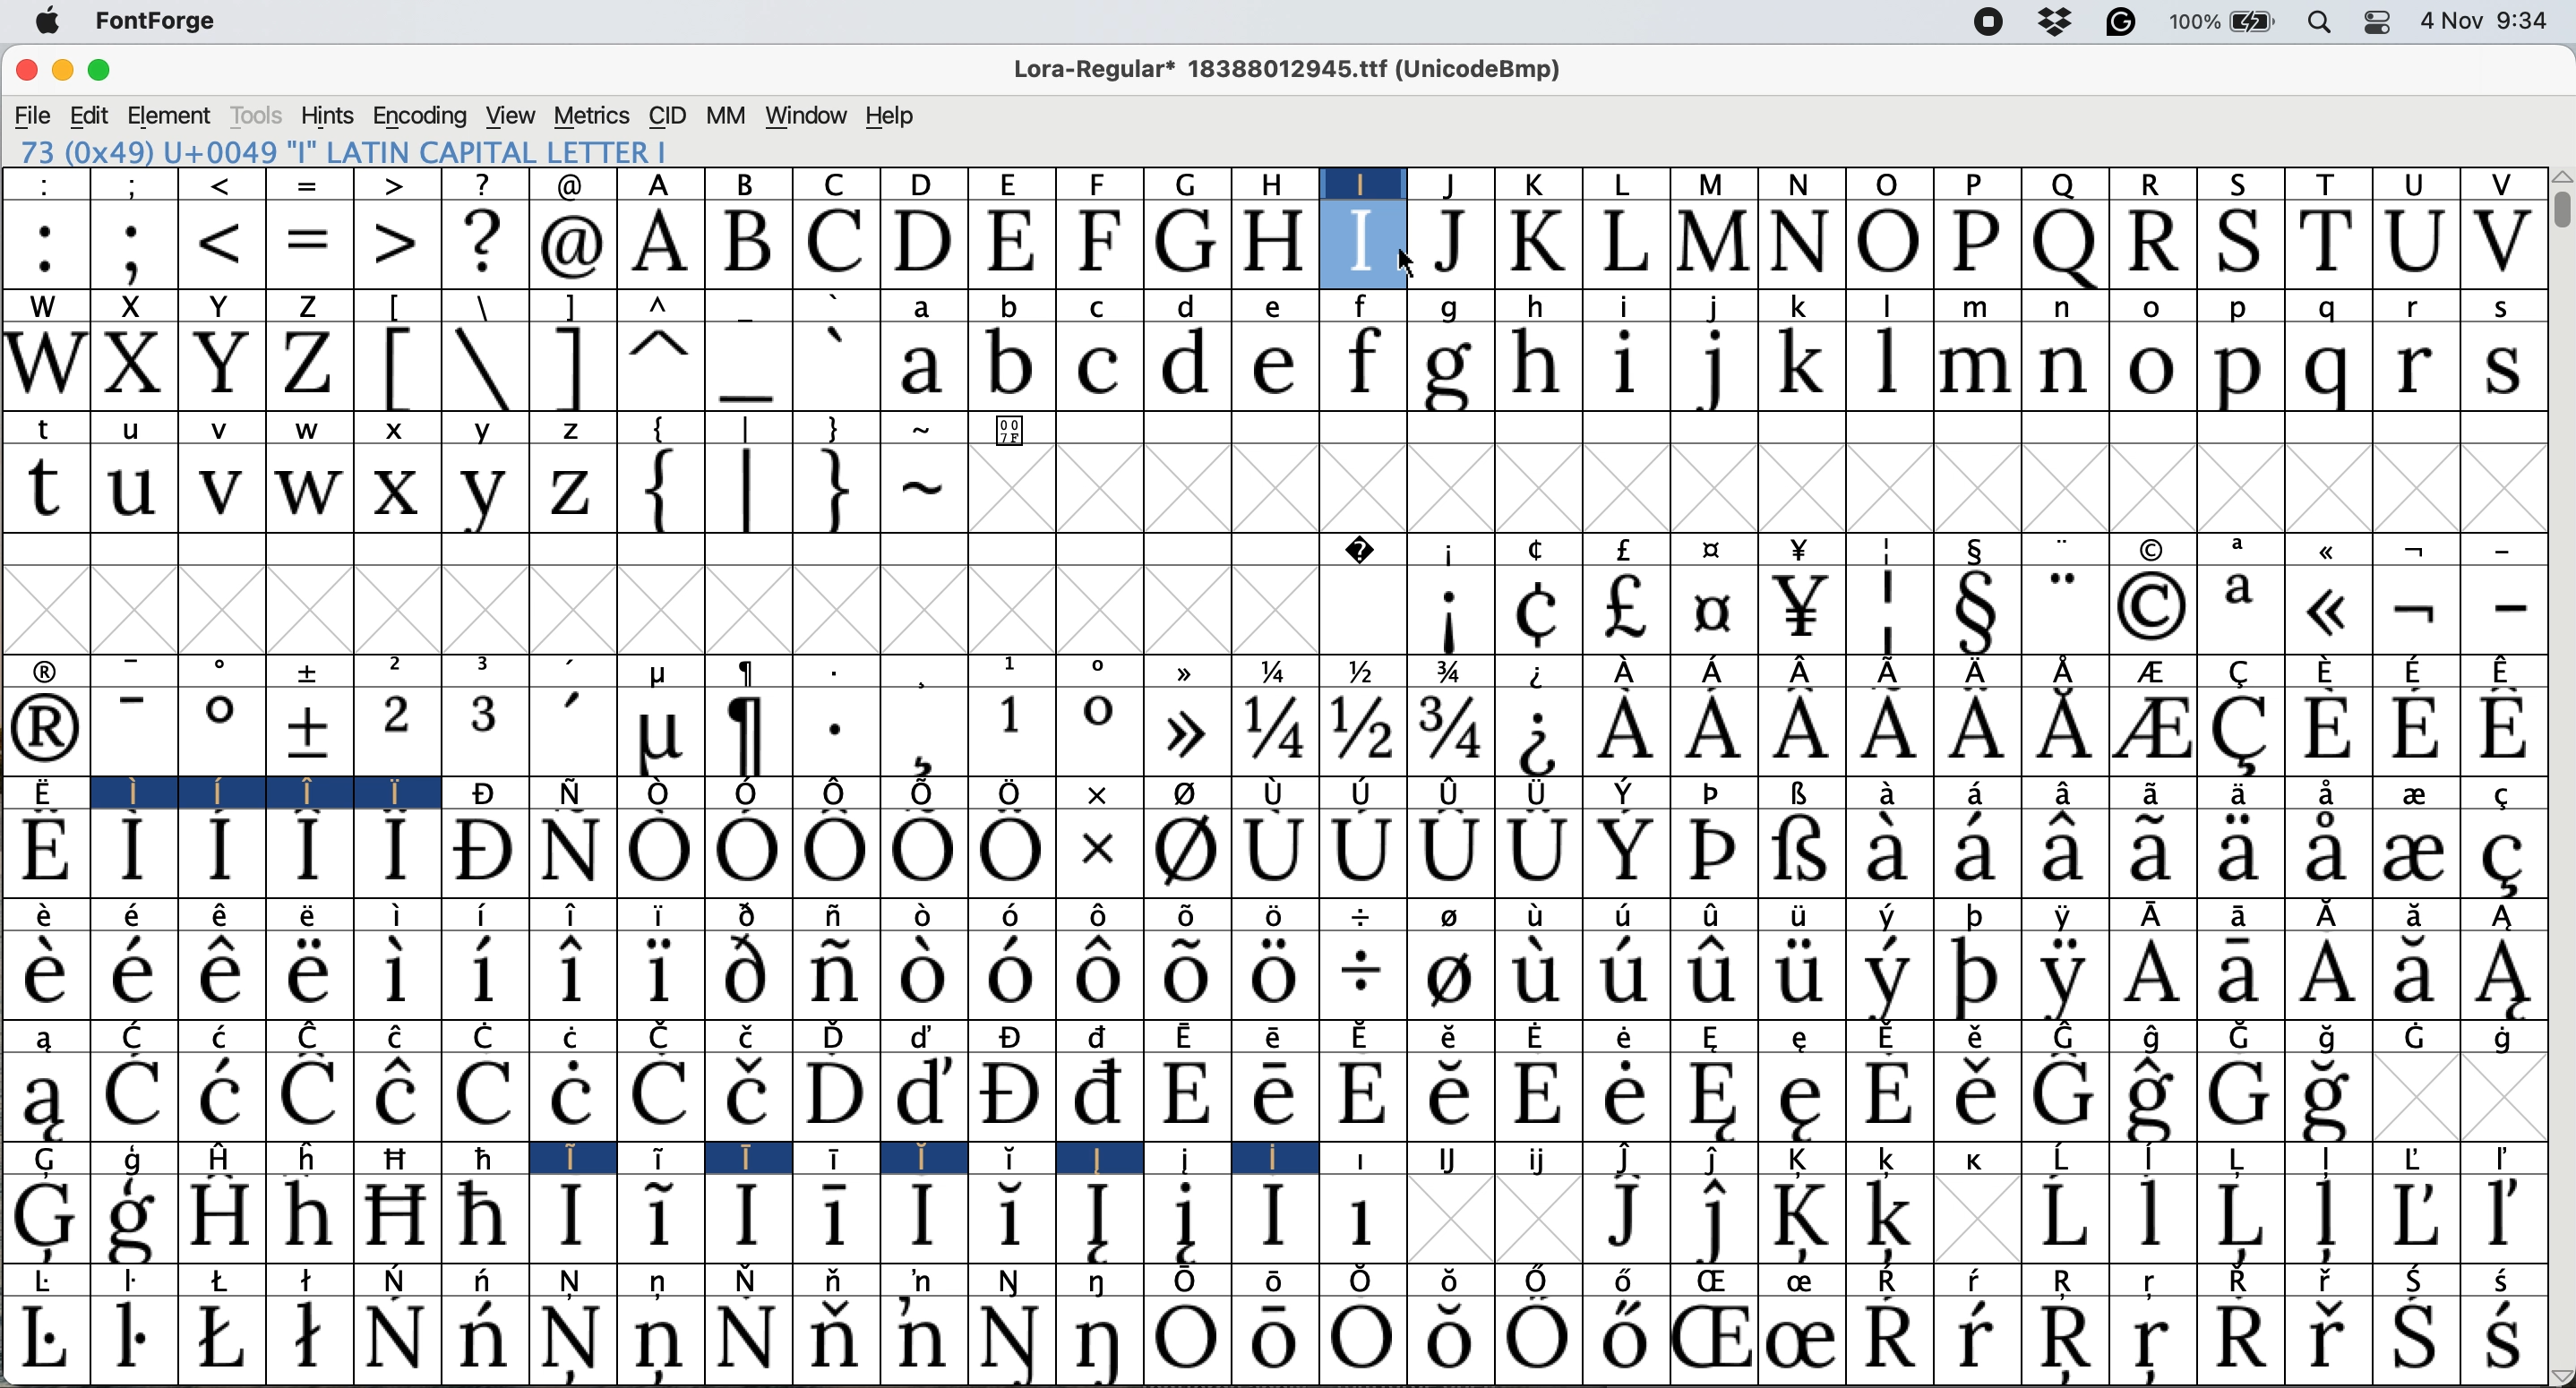 The width and height of the screenshot is (2576, 1388). I want to click on Symbol, so click(2063, 1098).